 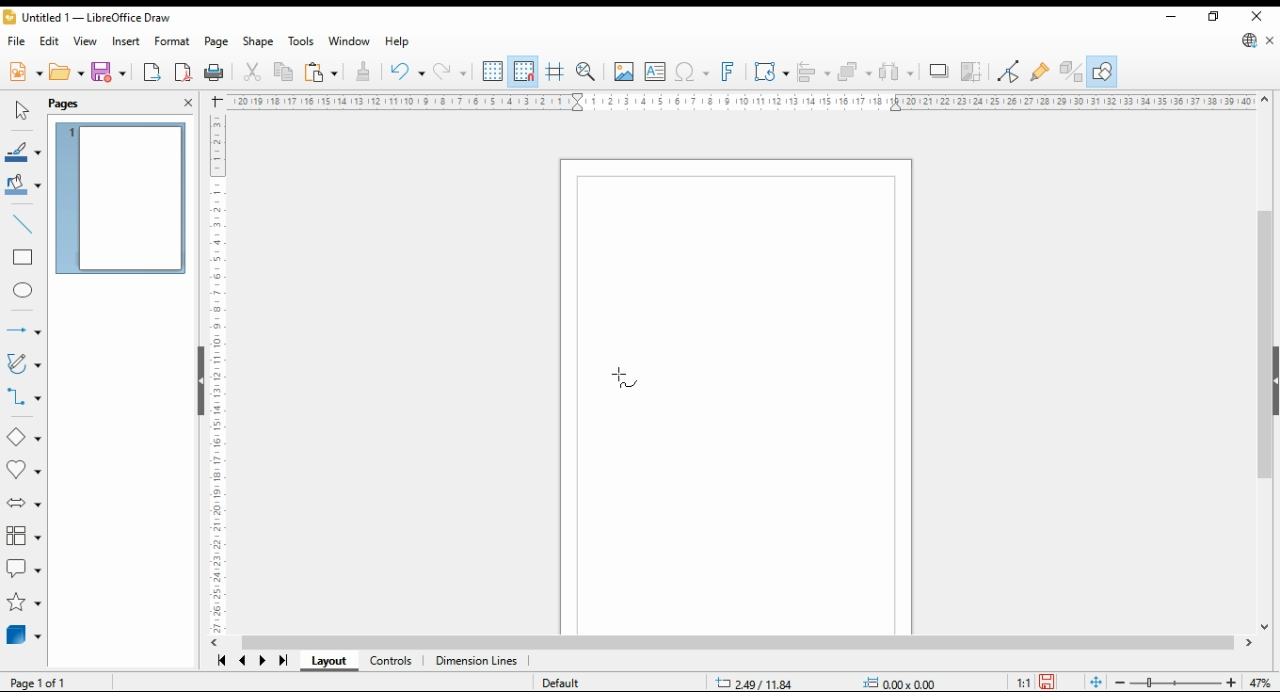 I want to click on fill color, so click(x=24, y=185).